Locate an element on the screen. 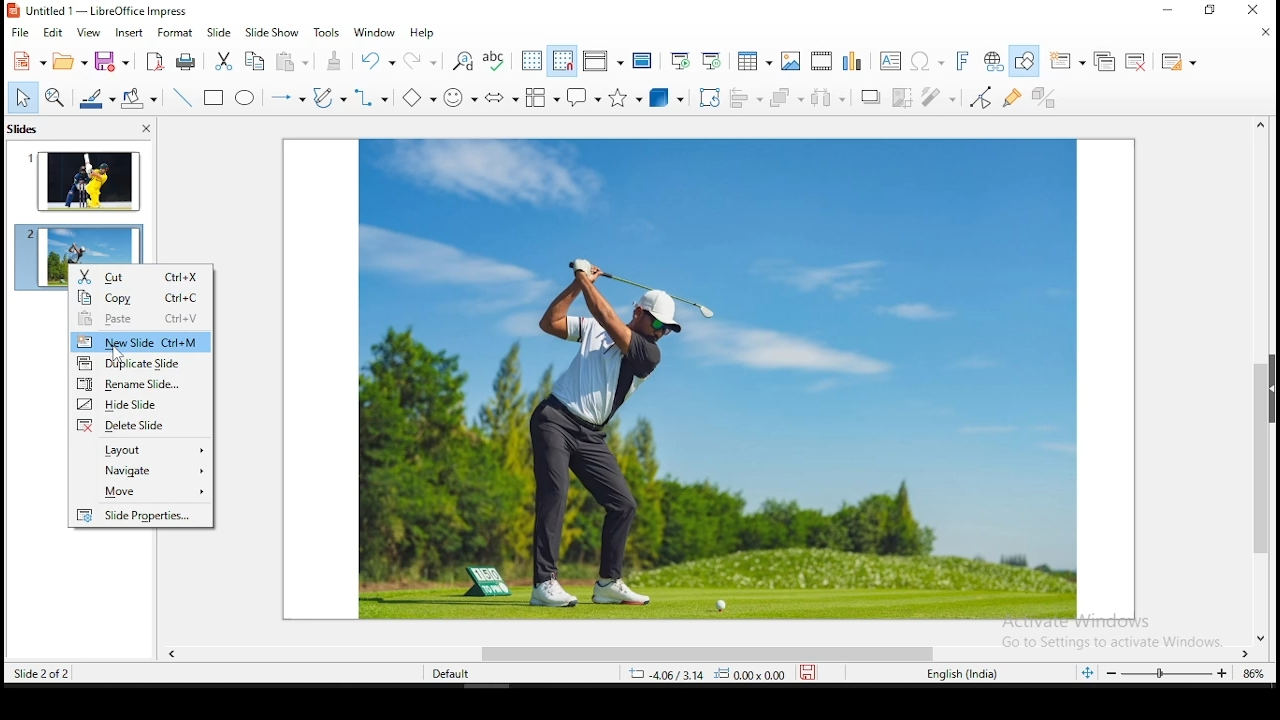  show gluepoint functions is located at coordinates (1013, 97).